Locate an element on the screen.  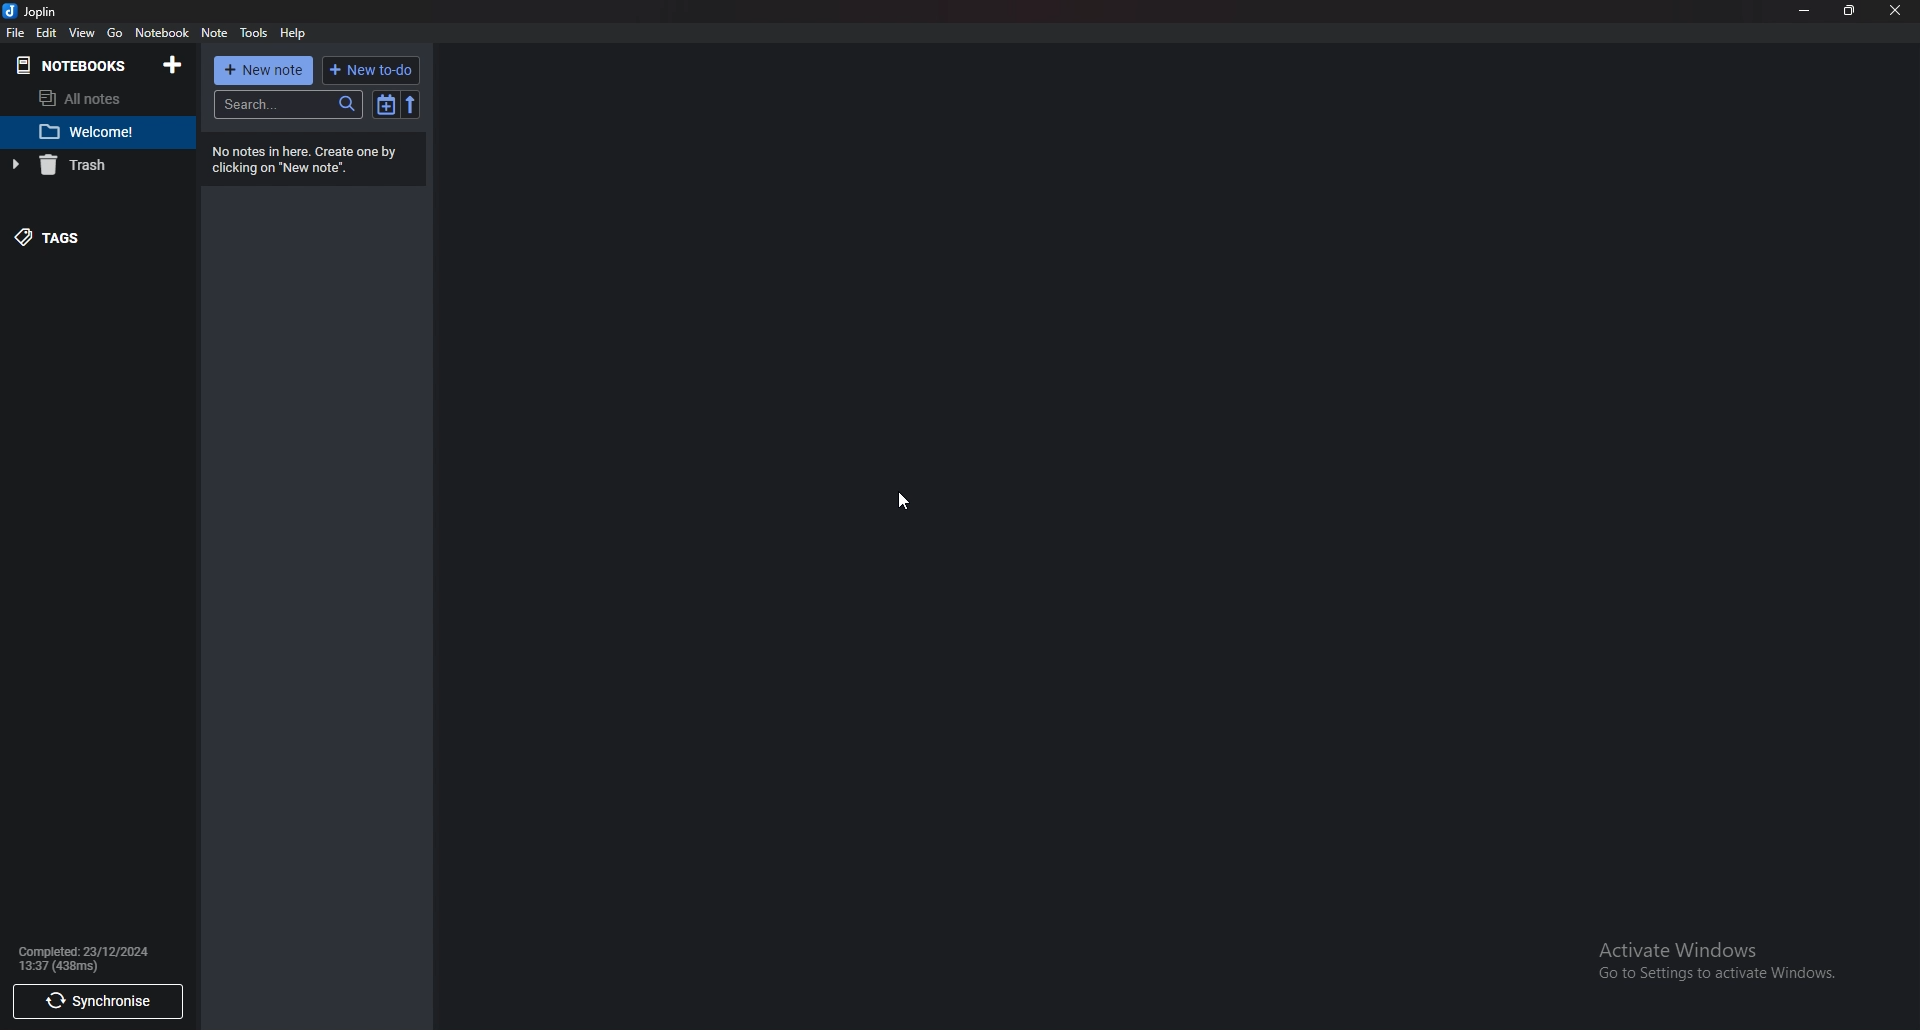
Tools is located at coordinates (255, 34).